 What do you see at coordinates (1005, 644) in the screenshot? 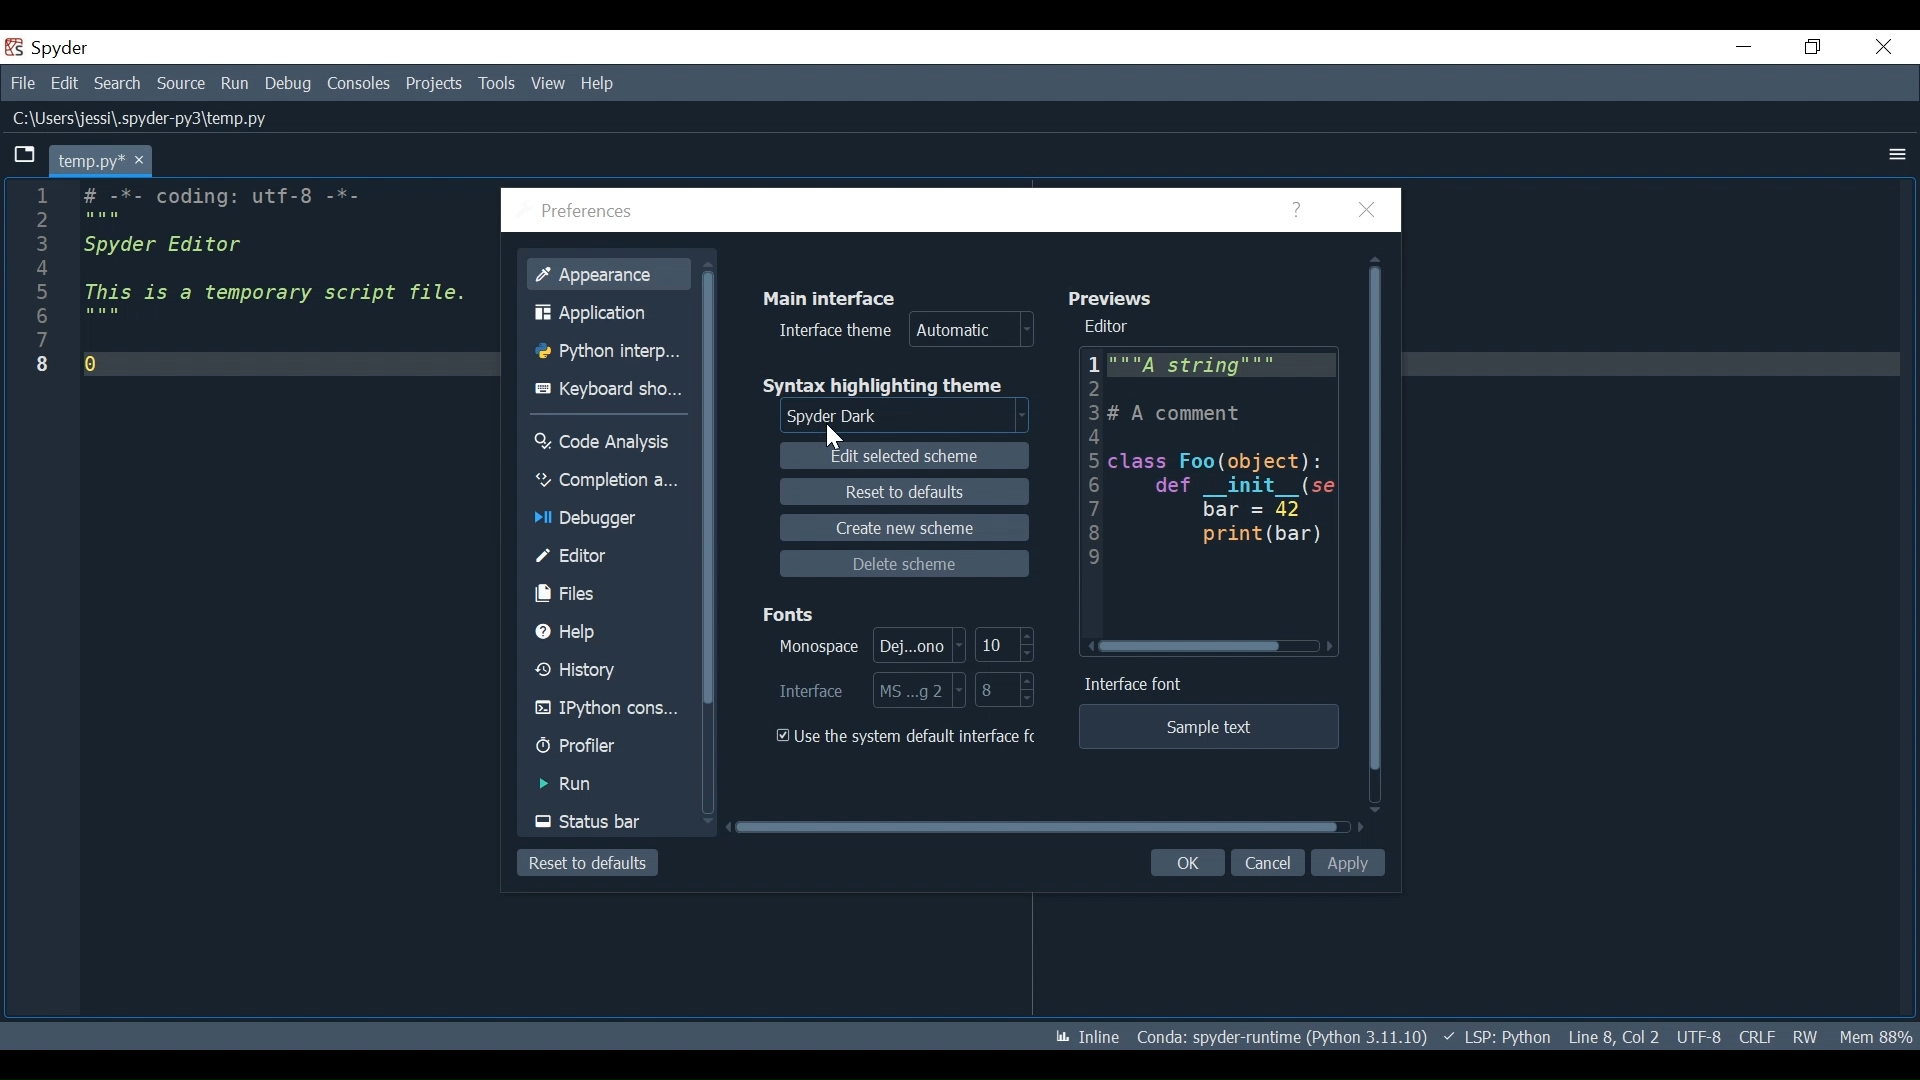
I see `Select Monospace Font Size` at bounding box center [1005, 644].